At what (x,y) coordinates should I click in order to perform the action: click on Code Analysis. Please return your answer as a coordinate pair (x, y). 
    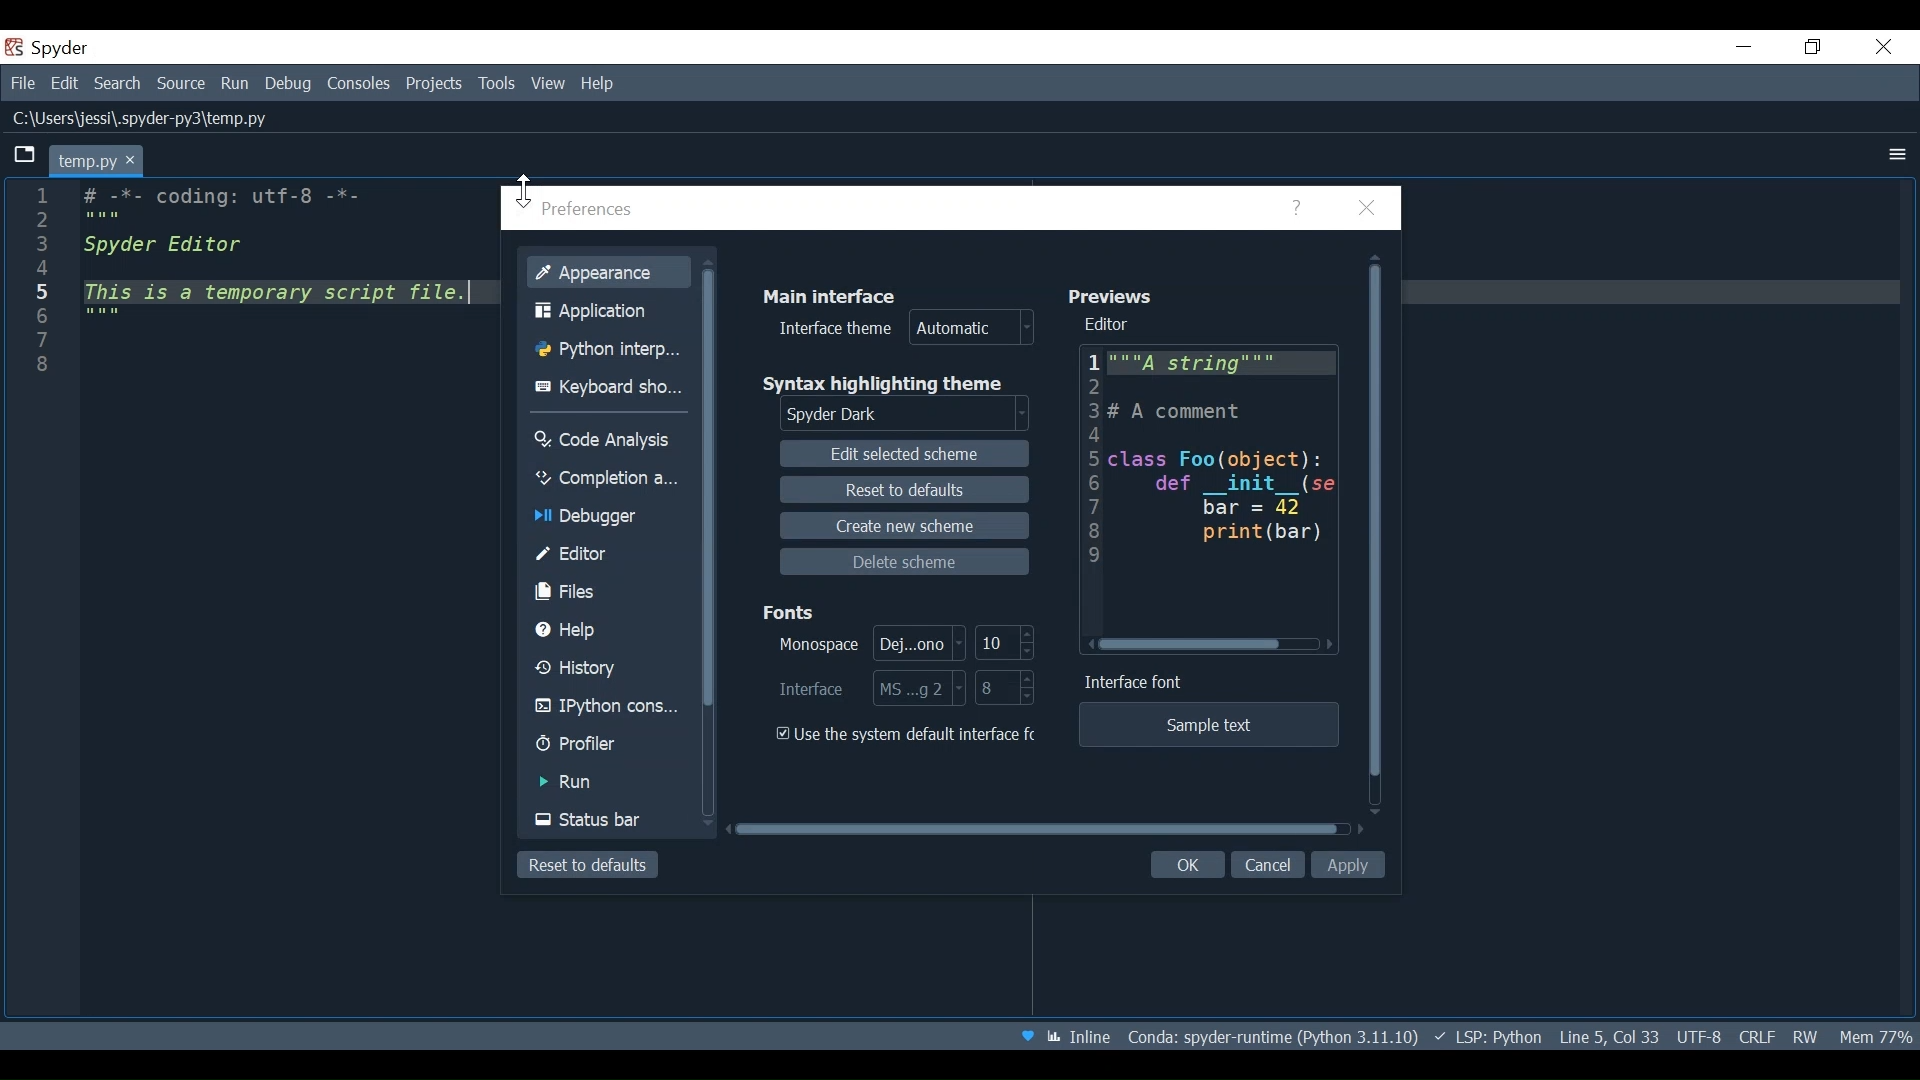
    Looking at the image, I should click on (608, 440).